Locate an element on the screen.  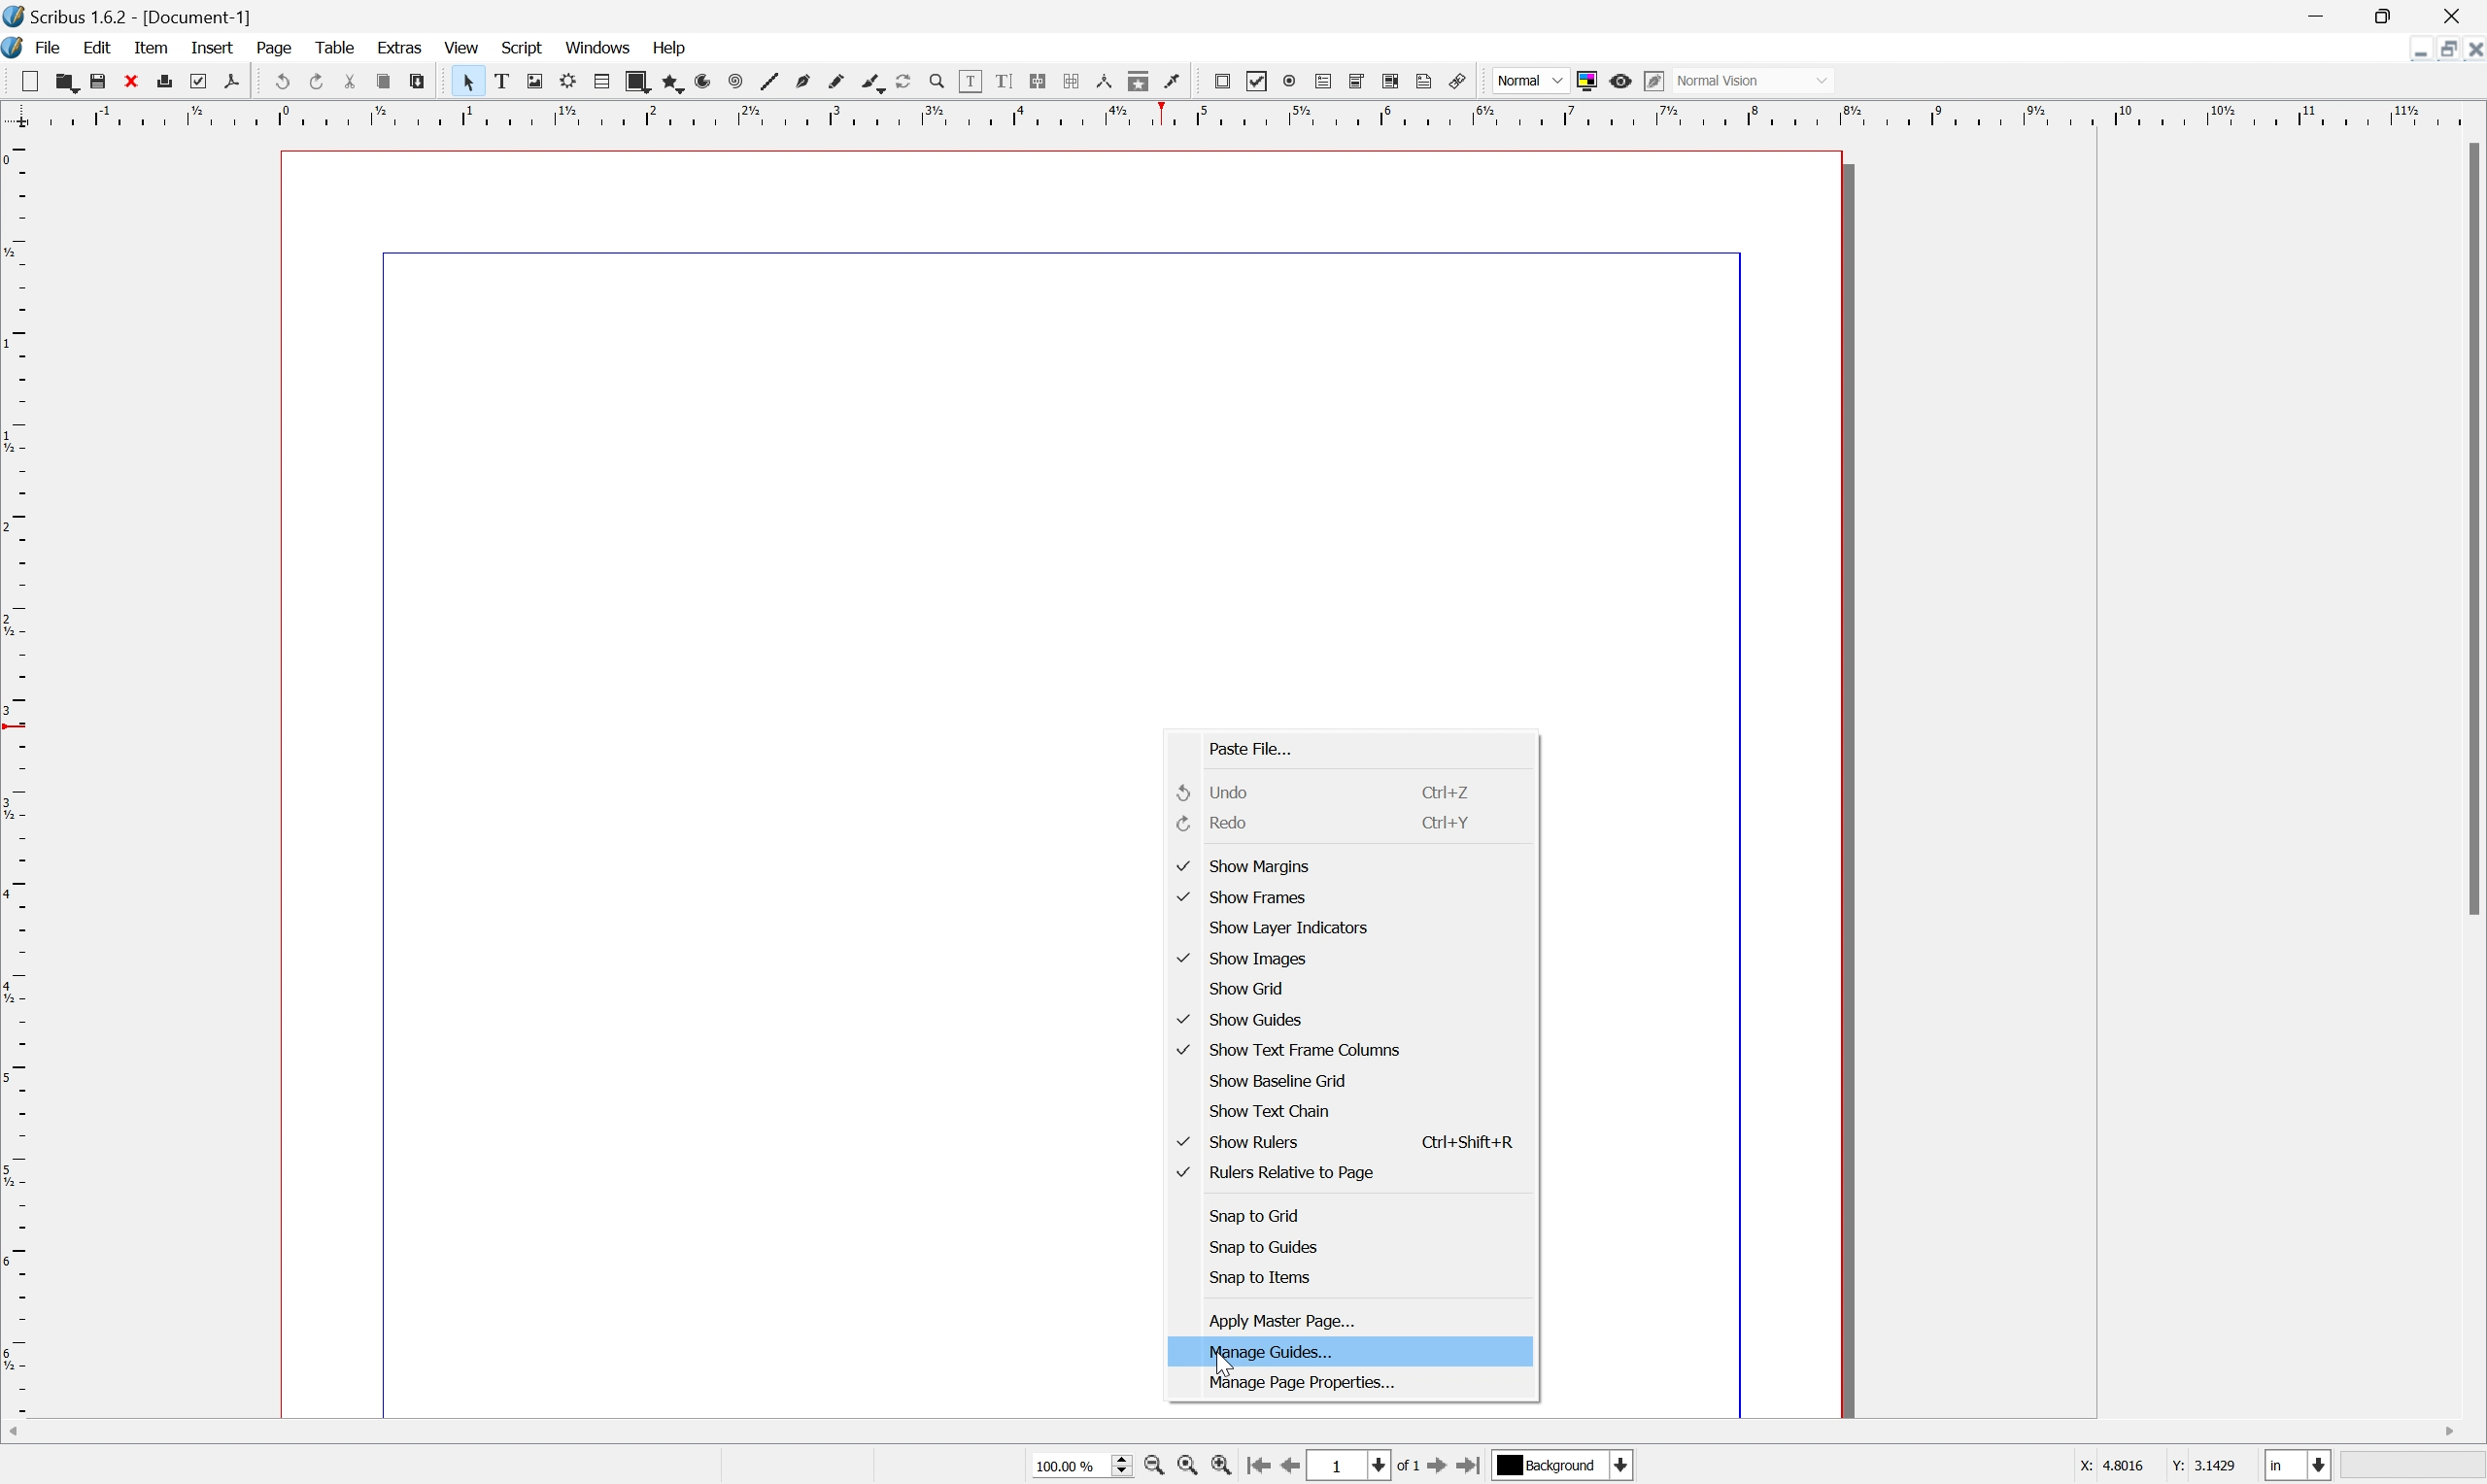
zoom in is located at coordinates (1223, 1465).